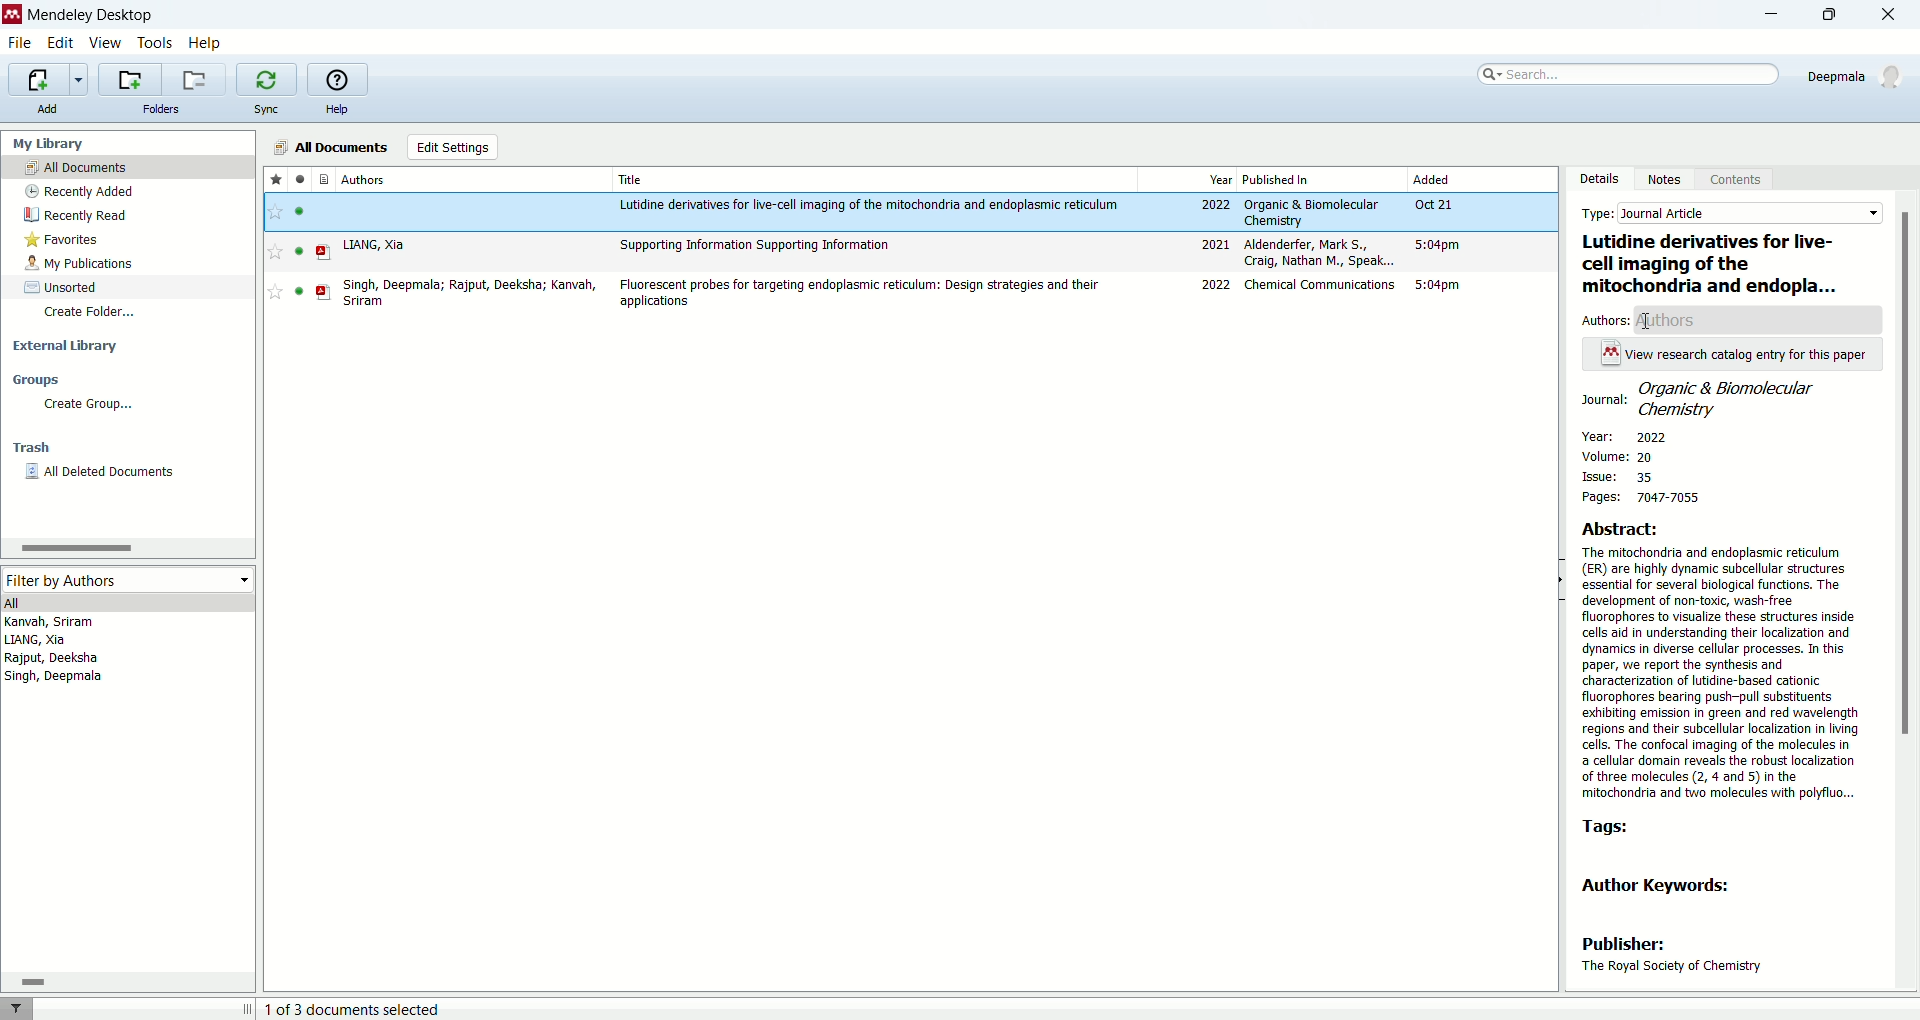 This screenshot has width=1920, height=1020. I want to click on read/unread, so click(304, 211).